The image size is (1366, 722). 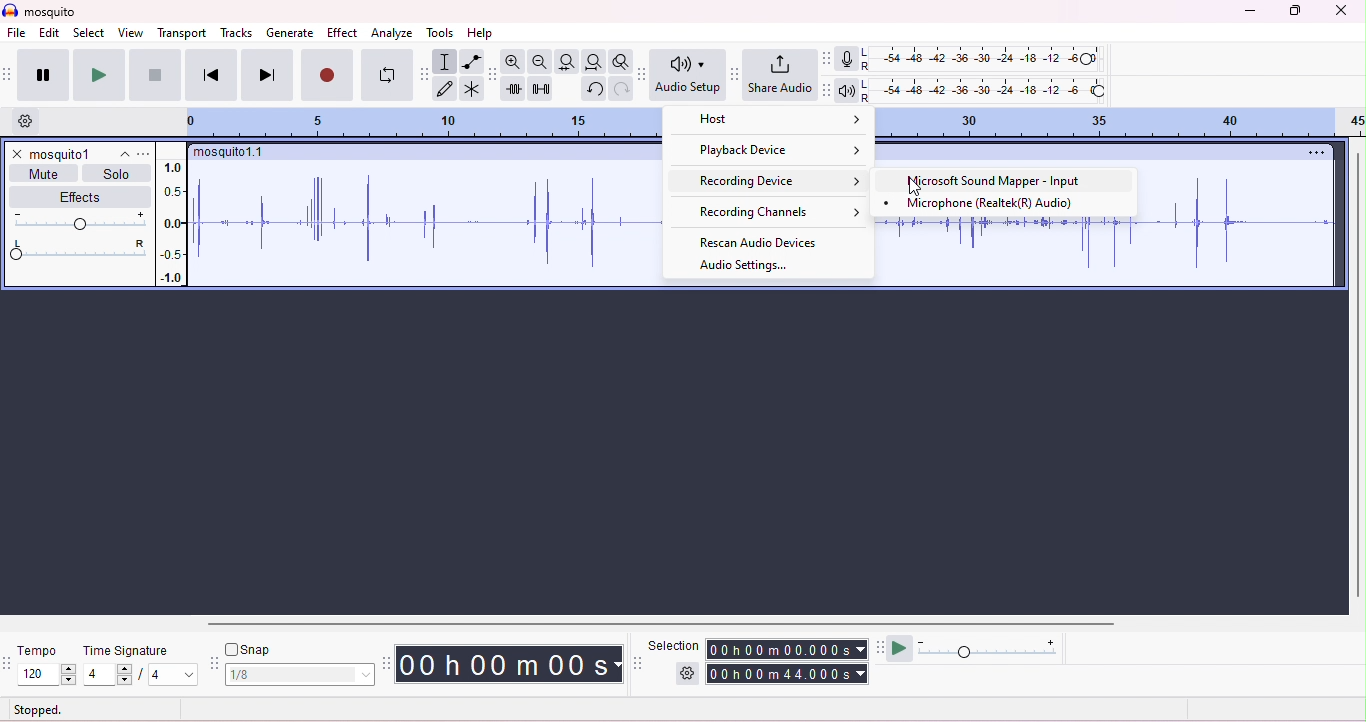 I want to click on select time signature, so click(x=140, y=675).